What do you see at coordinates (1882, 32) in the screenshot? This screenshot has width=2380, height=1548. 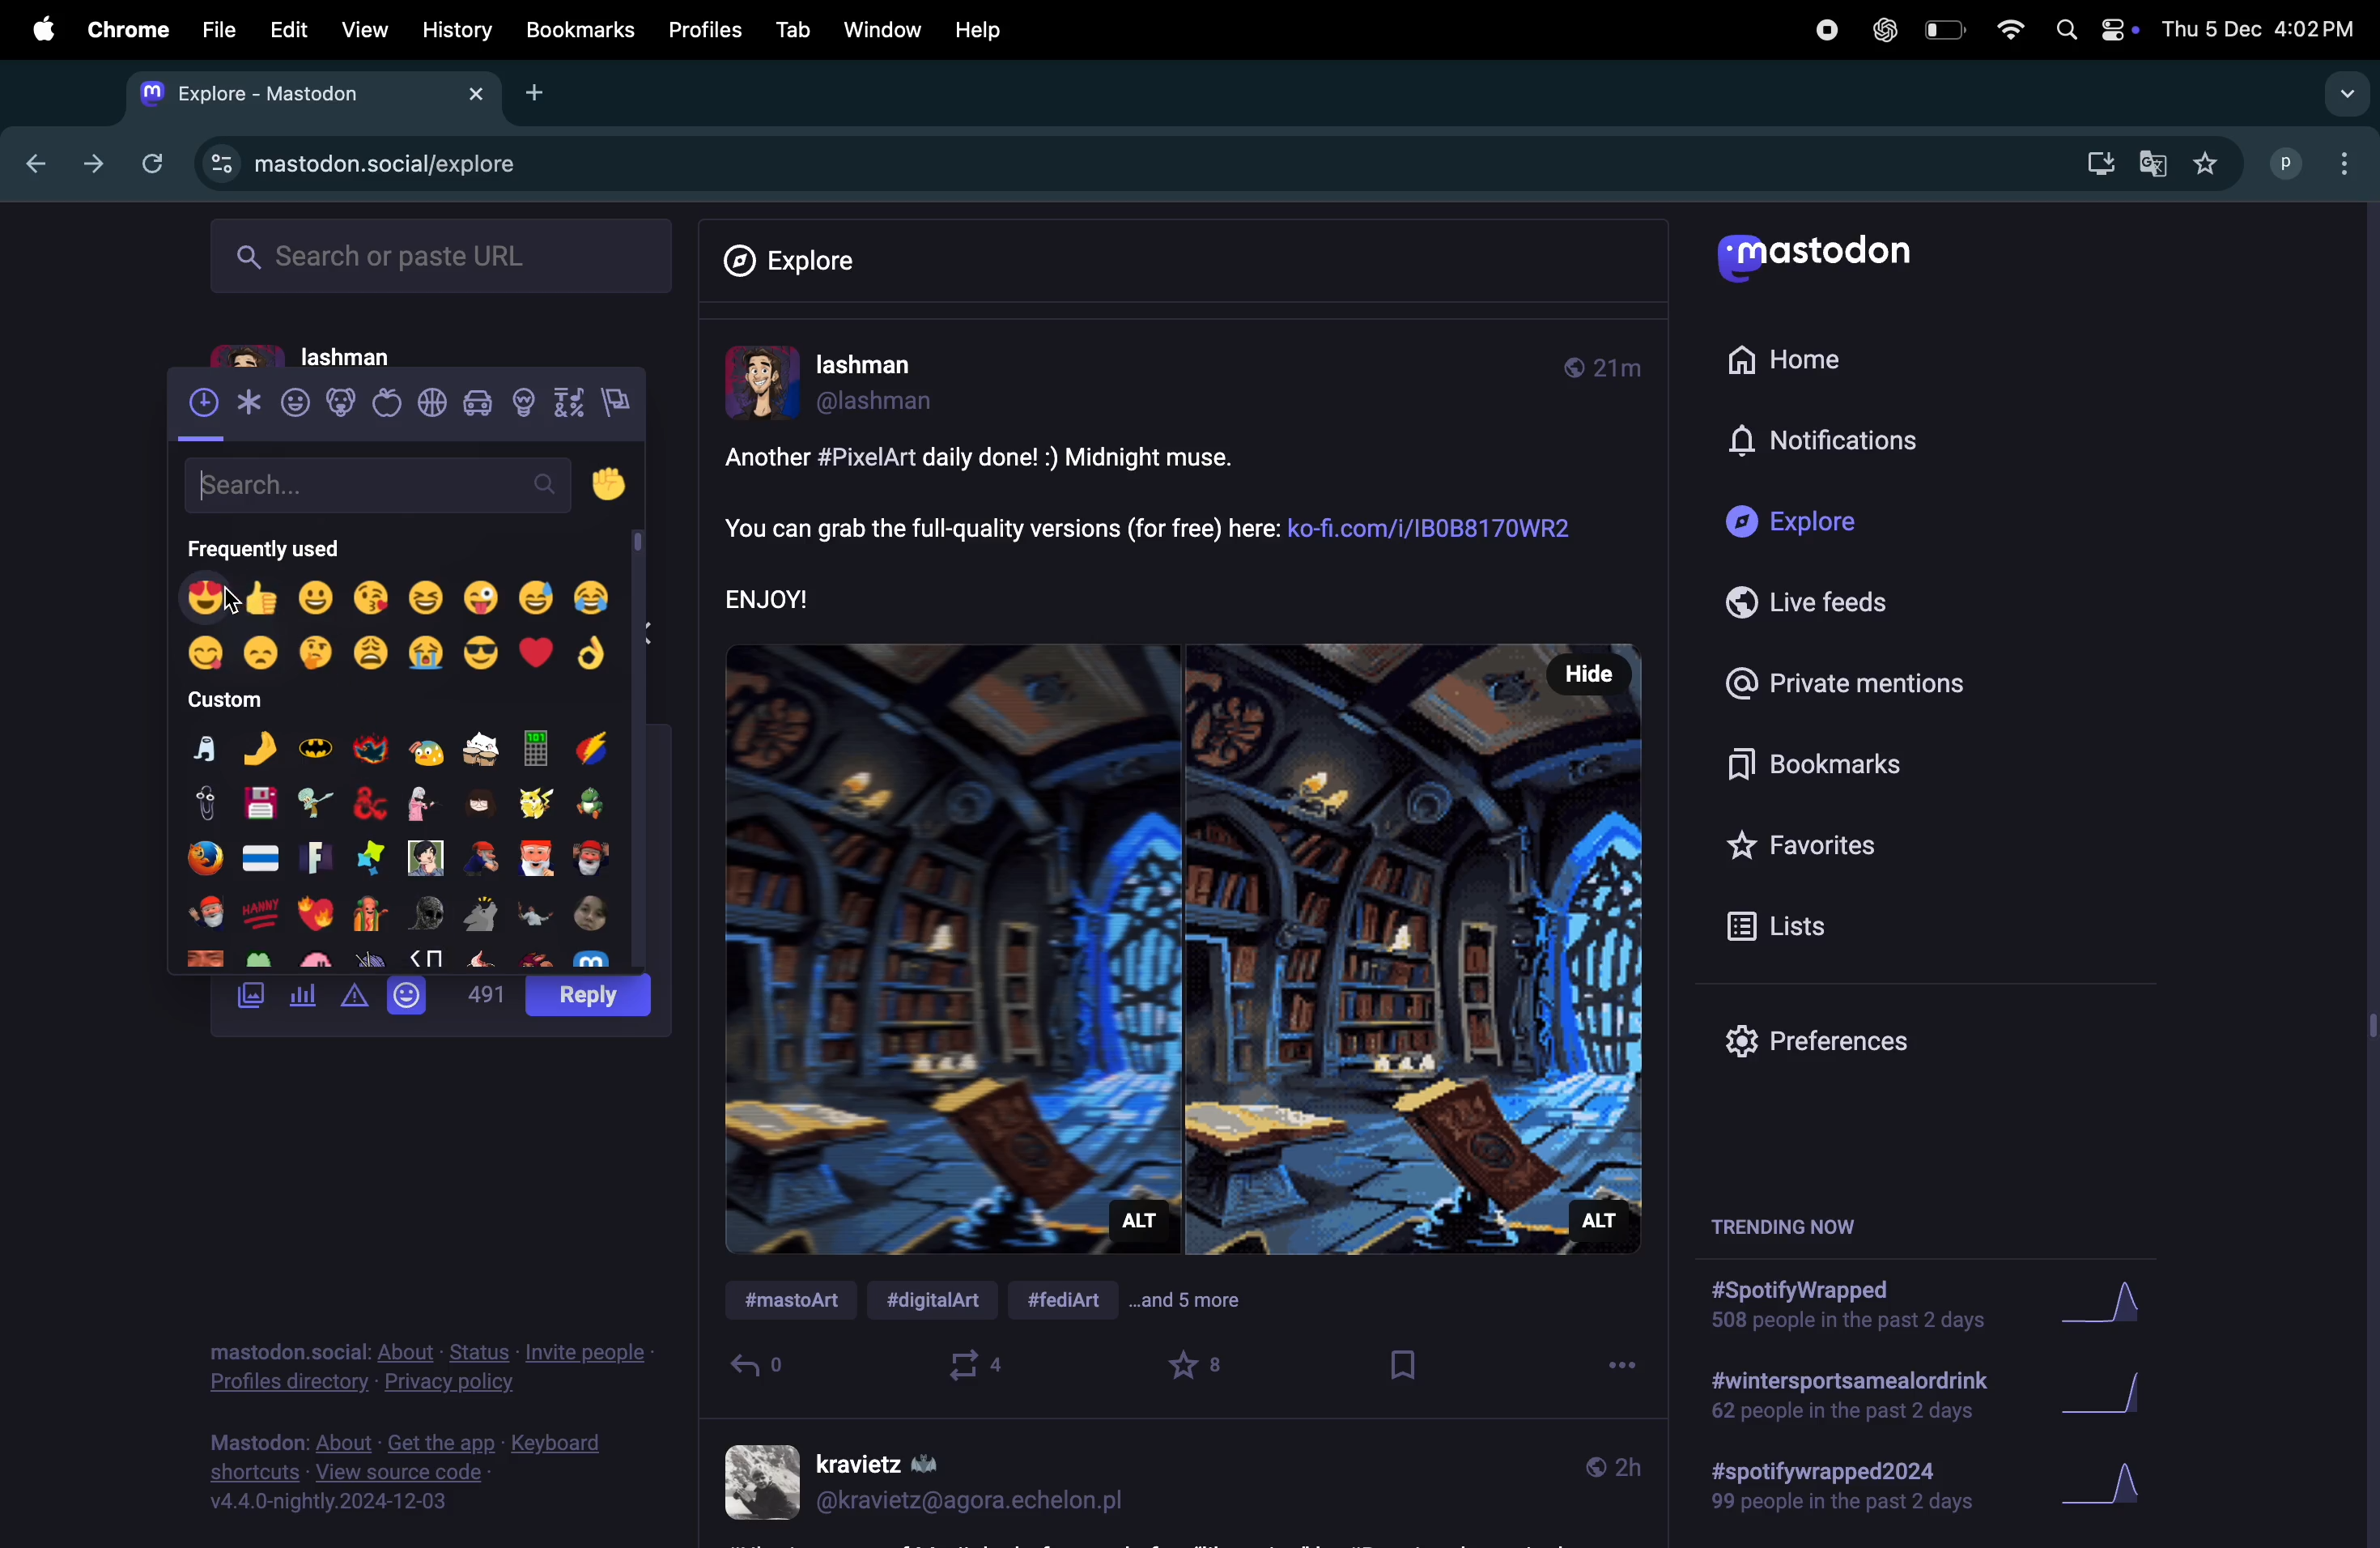 I see `chatgpt` at bounding box center [1882, 32].